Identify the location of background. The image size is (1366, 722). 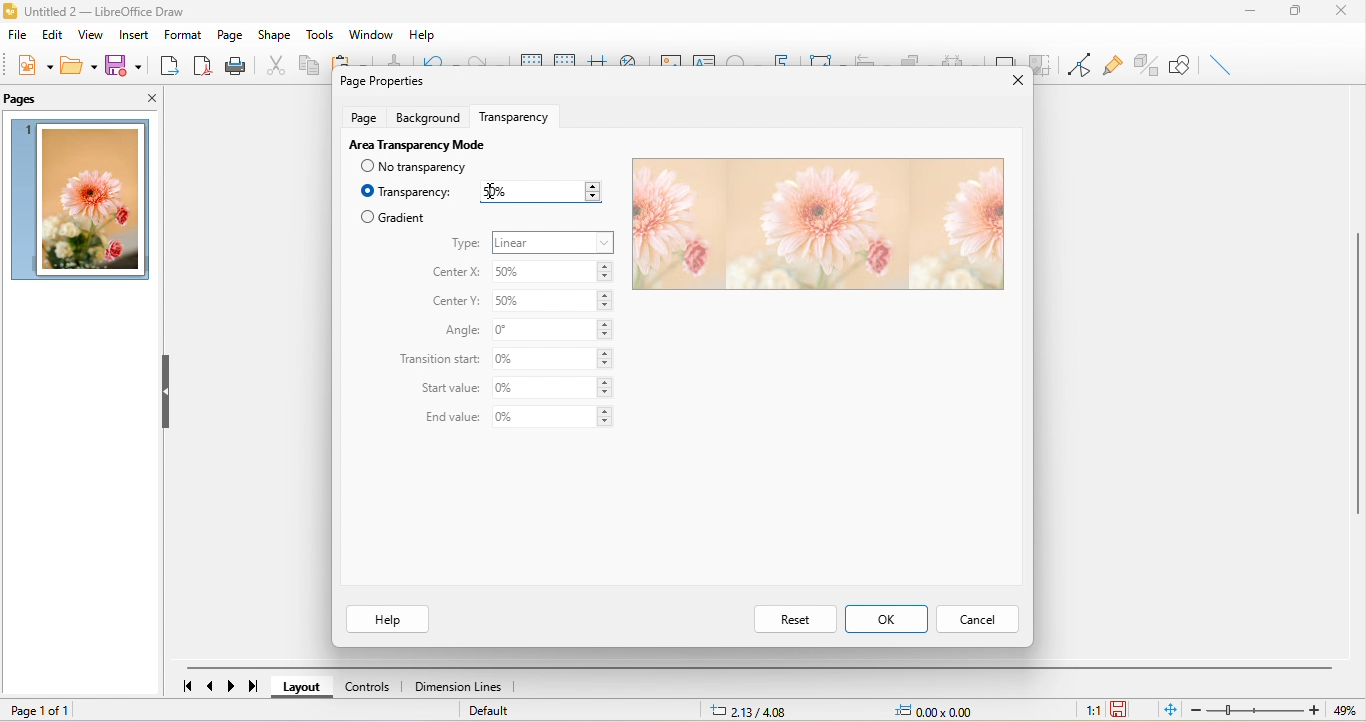
(431, 116).